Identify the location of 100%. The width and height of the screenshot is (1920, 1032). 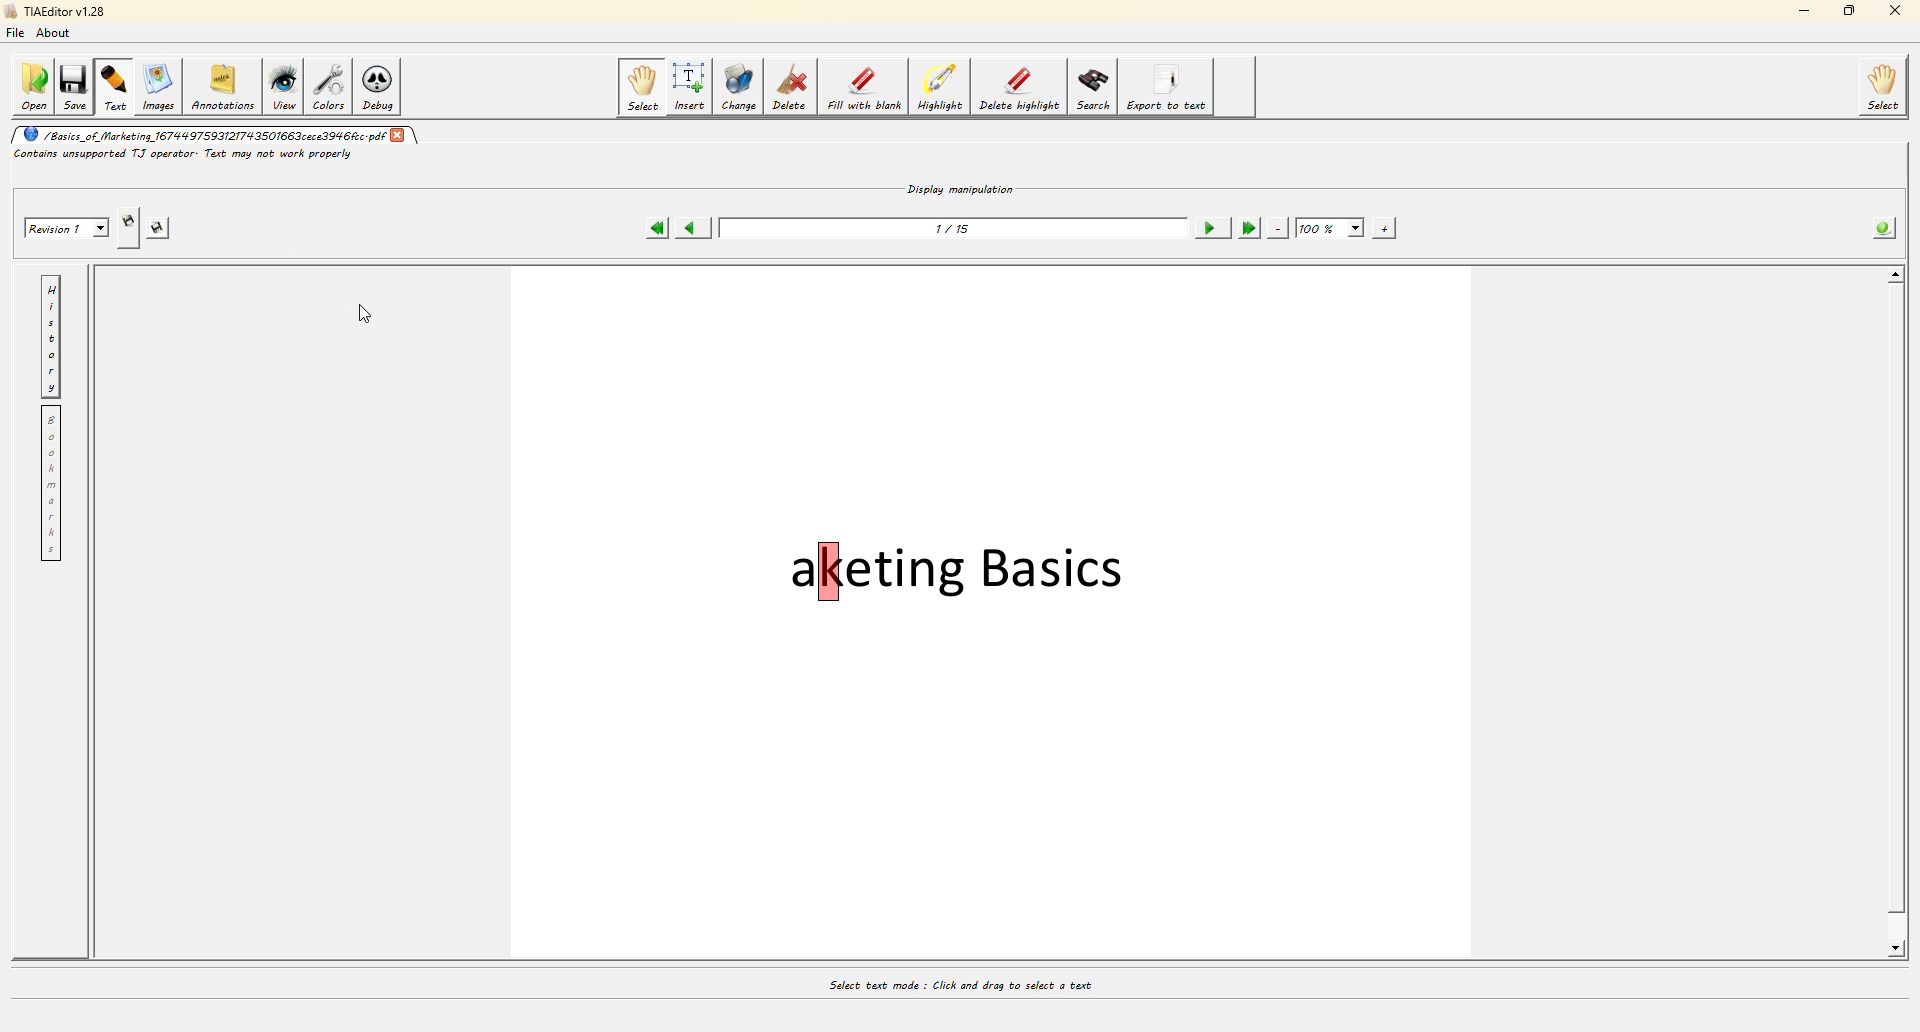
(1329, 224).